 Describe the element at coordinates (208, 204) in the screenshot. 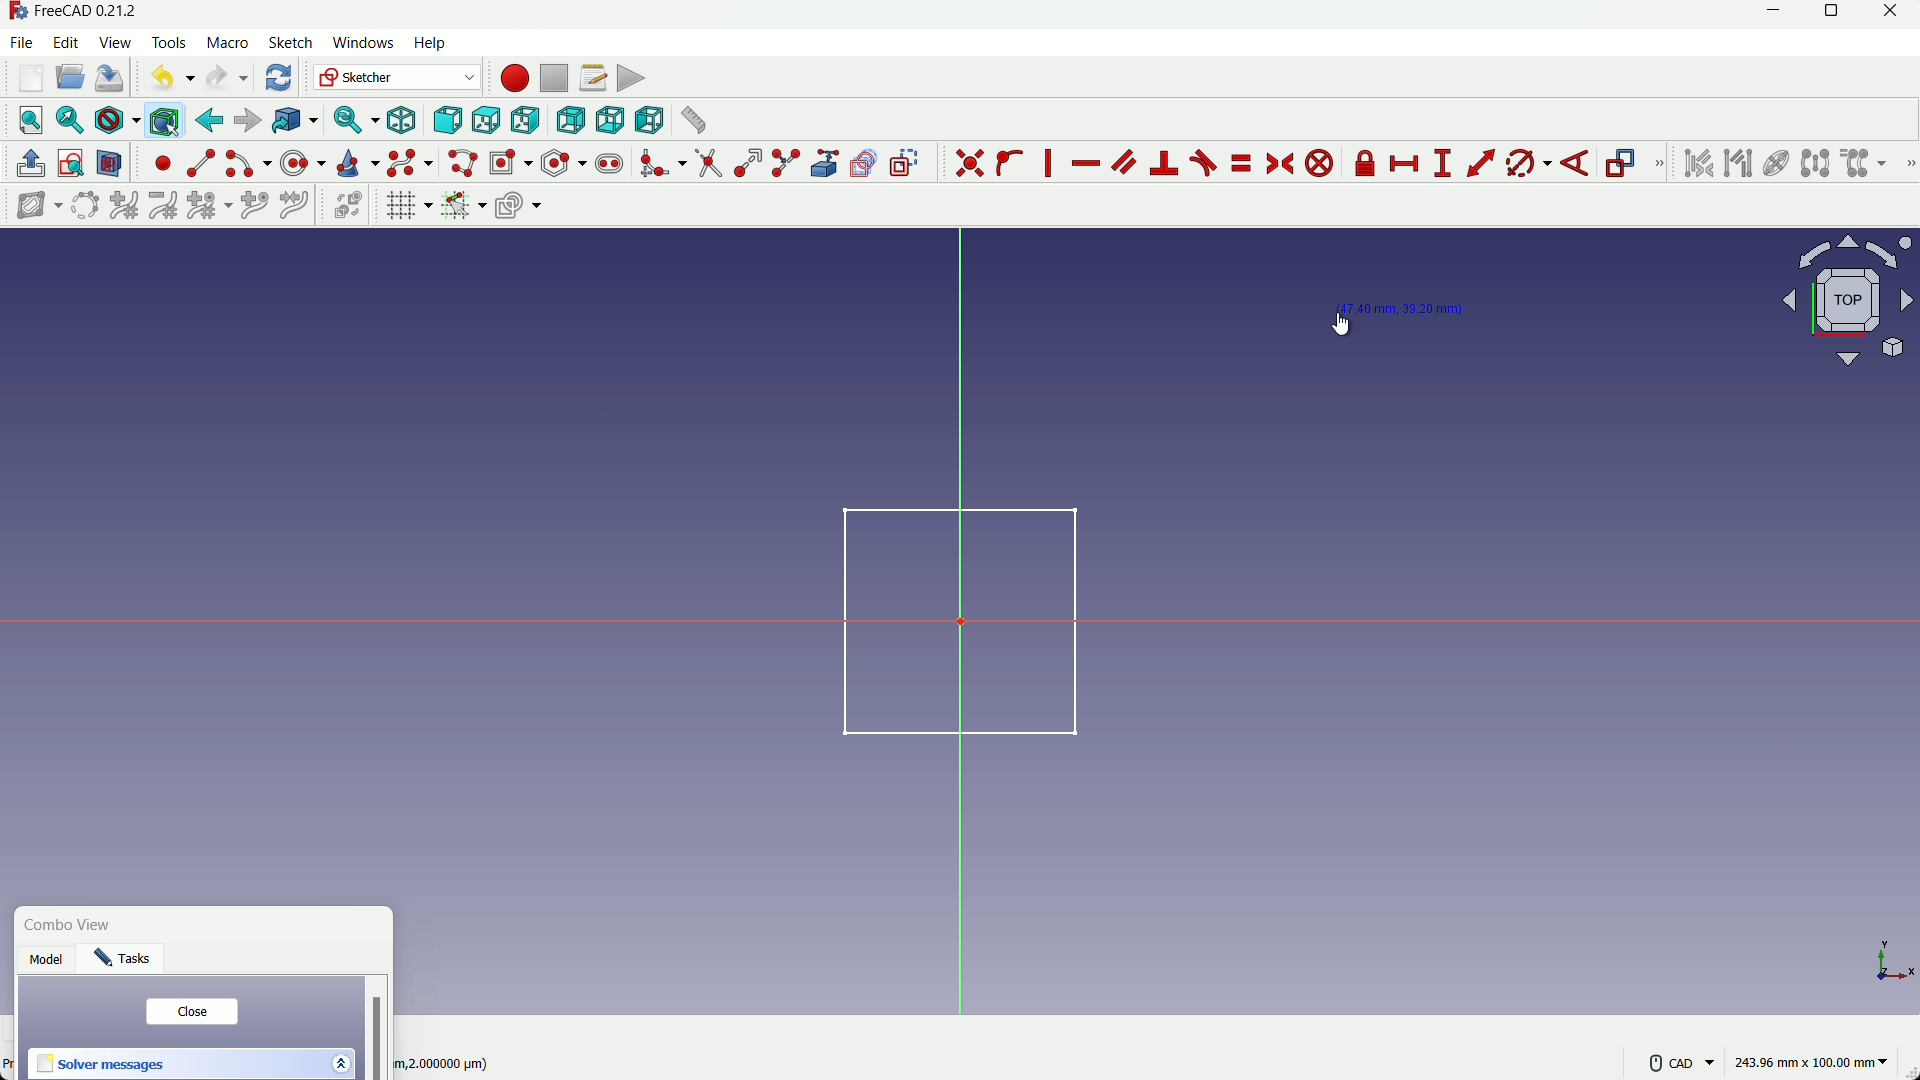

I see `modify knot multiplicity` at that location.